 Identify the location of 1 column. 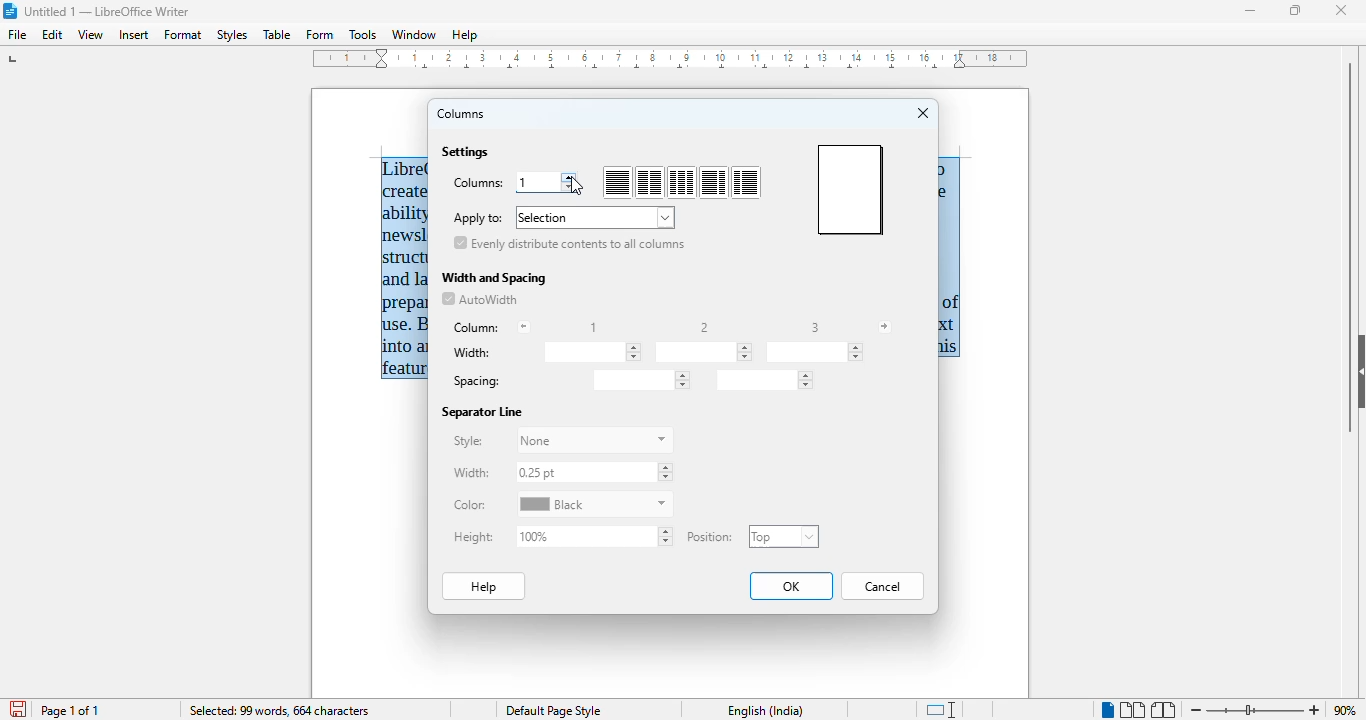
(617, 183).